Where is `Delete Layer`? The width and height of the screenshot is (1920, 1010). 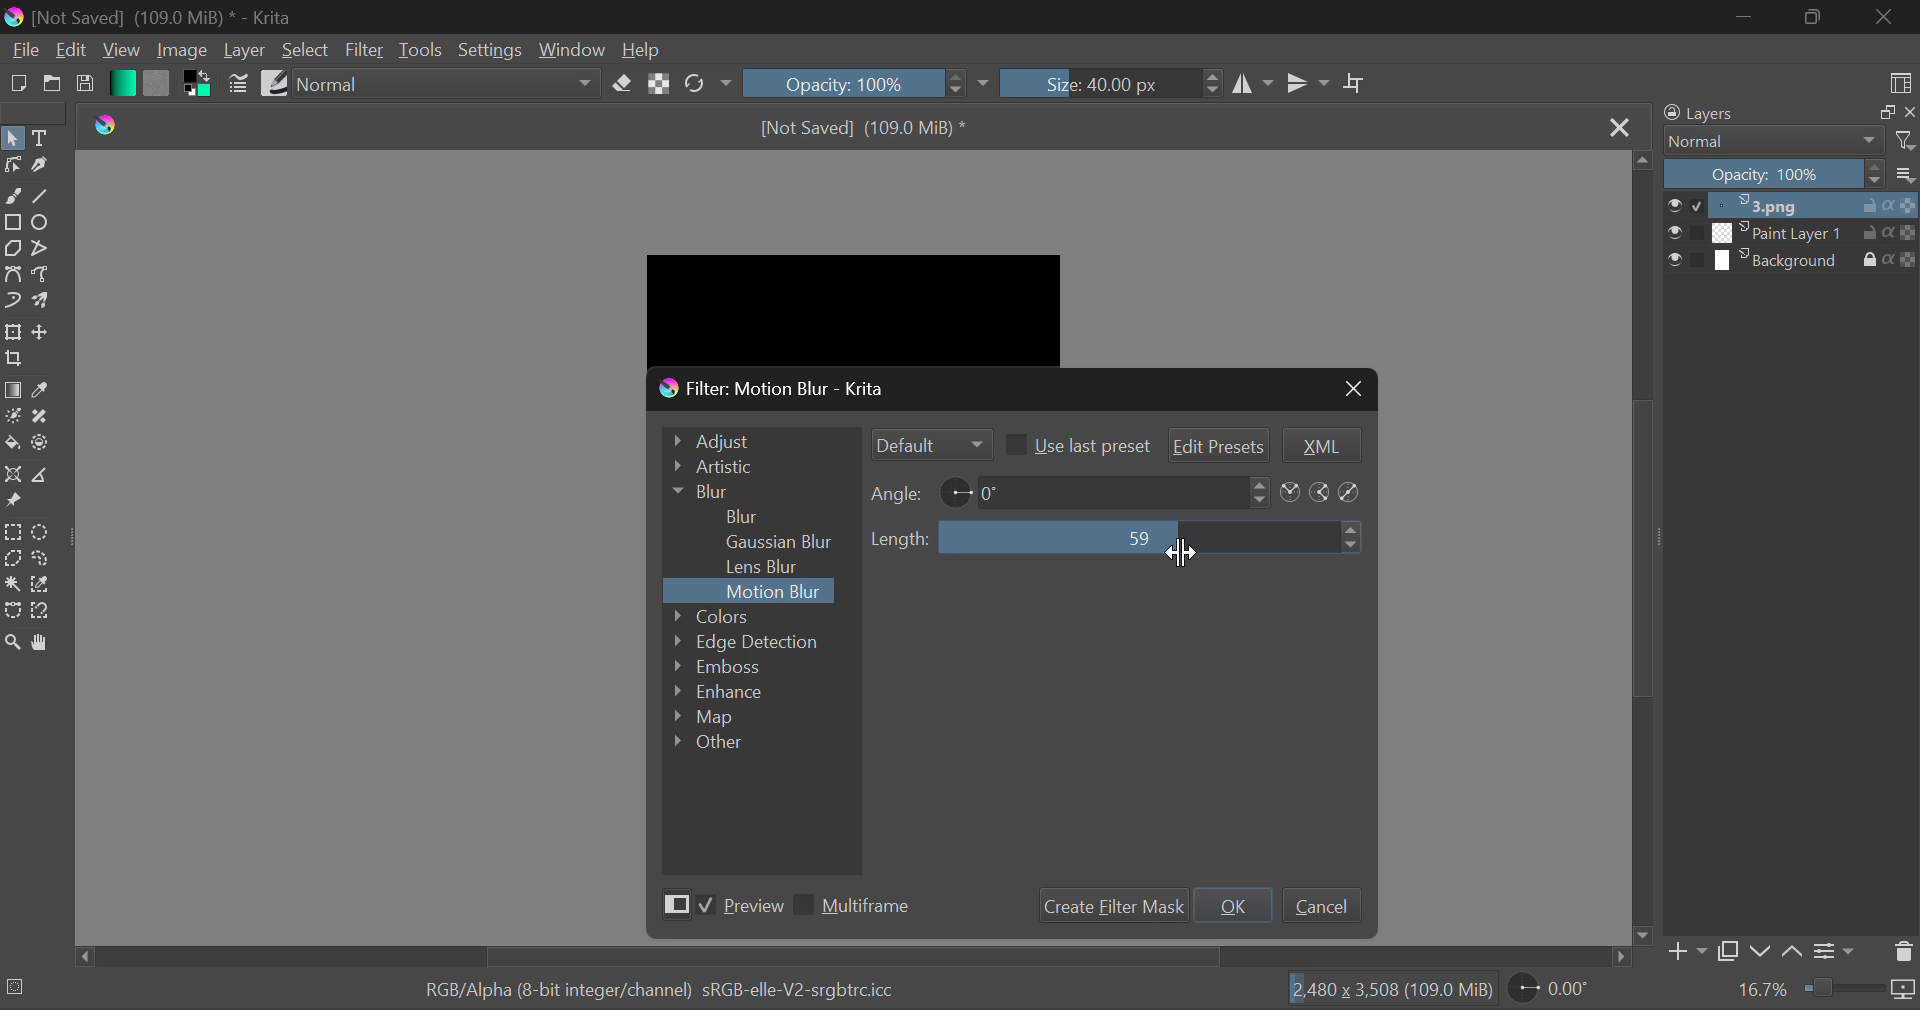 Delete Layer is located at coordinates (1902, 952).